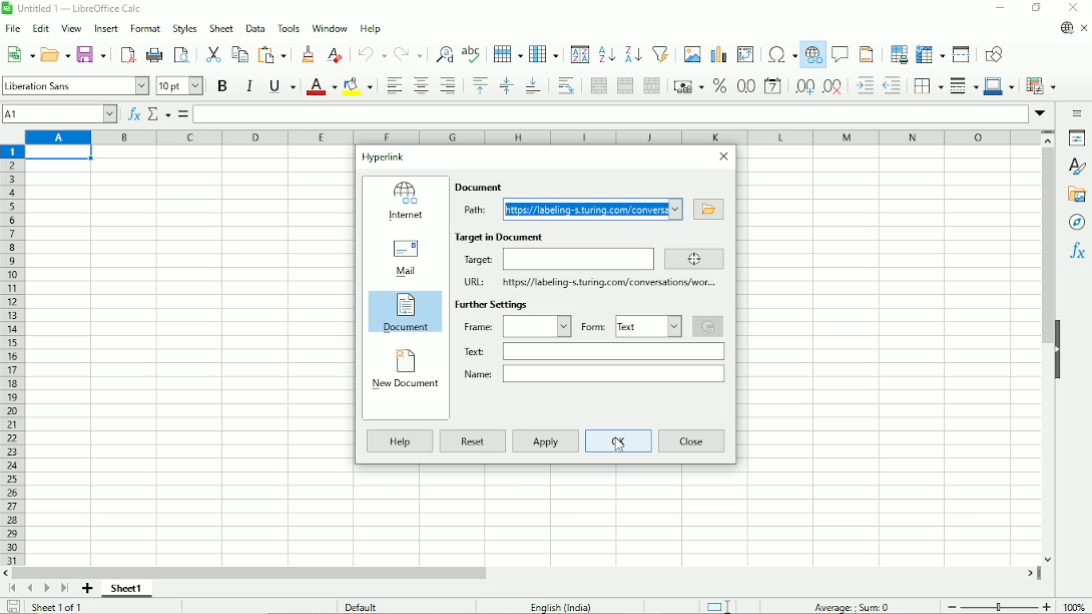 The height and width of the screenshot is (614, 1092). Describe the element at coordinates (92, 54) in the screenshot. I see `Save` at that location.